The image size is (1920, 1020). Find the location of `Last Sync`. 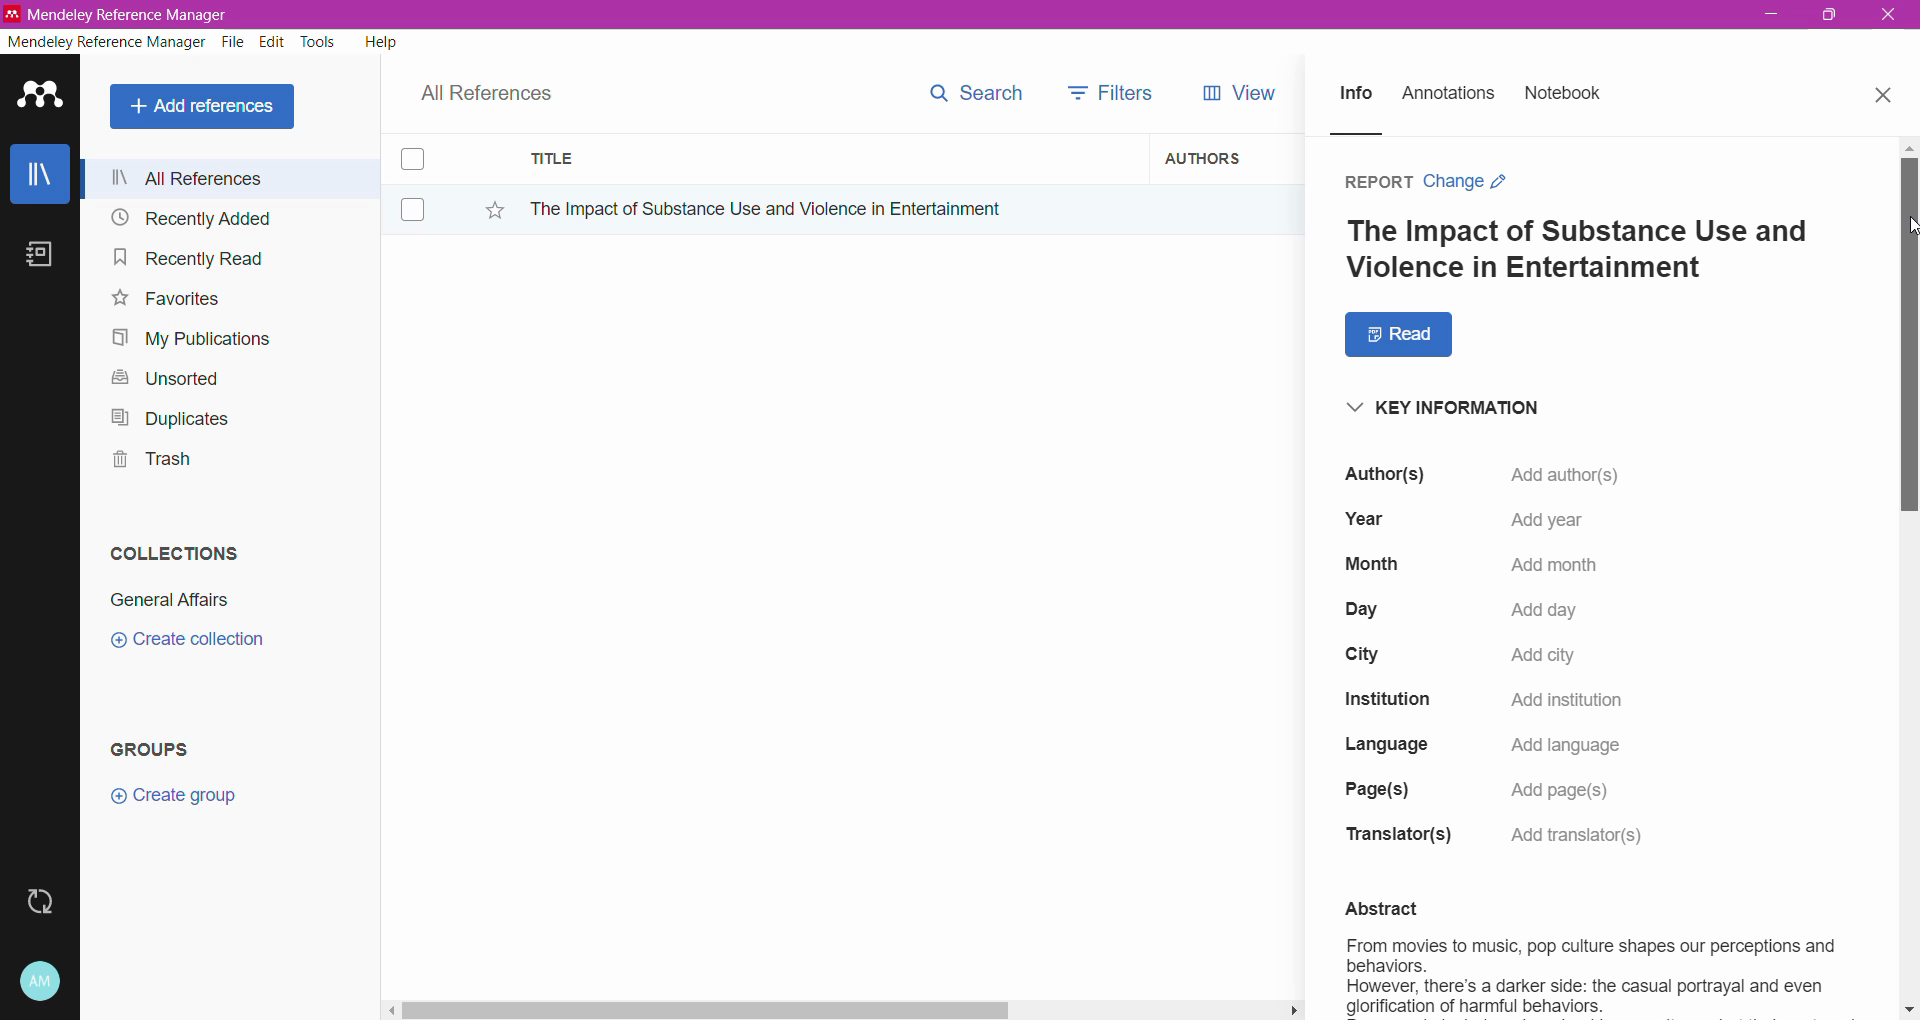

Last Sync is located at coordinates (48, 899).